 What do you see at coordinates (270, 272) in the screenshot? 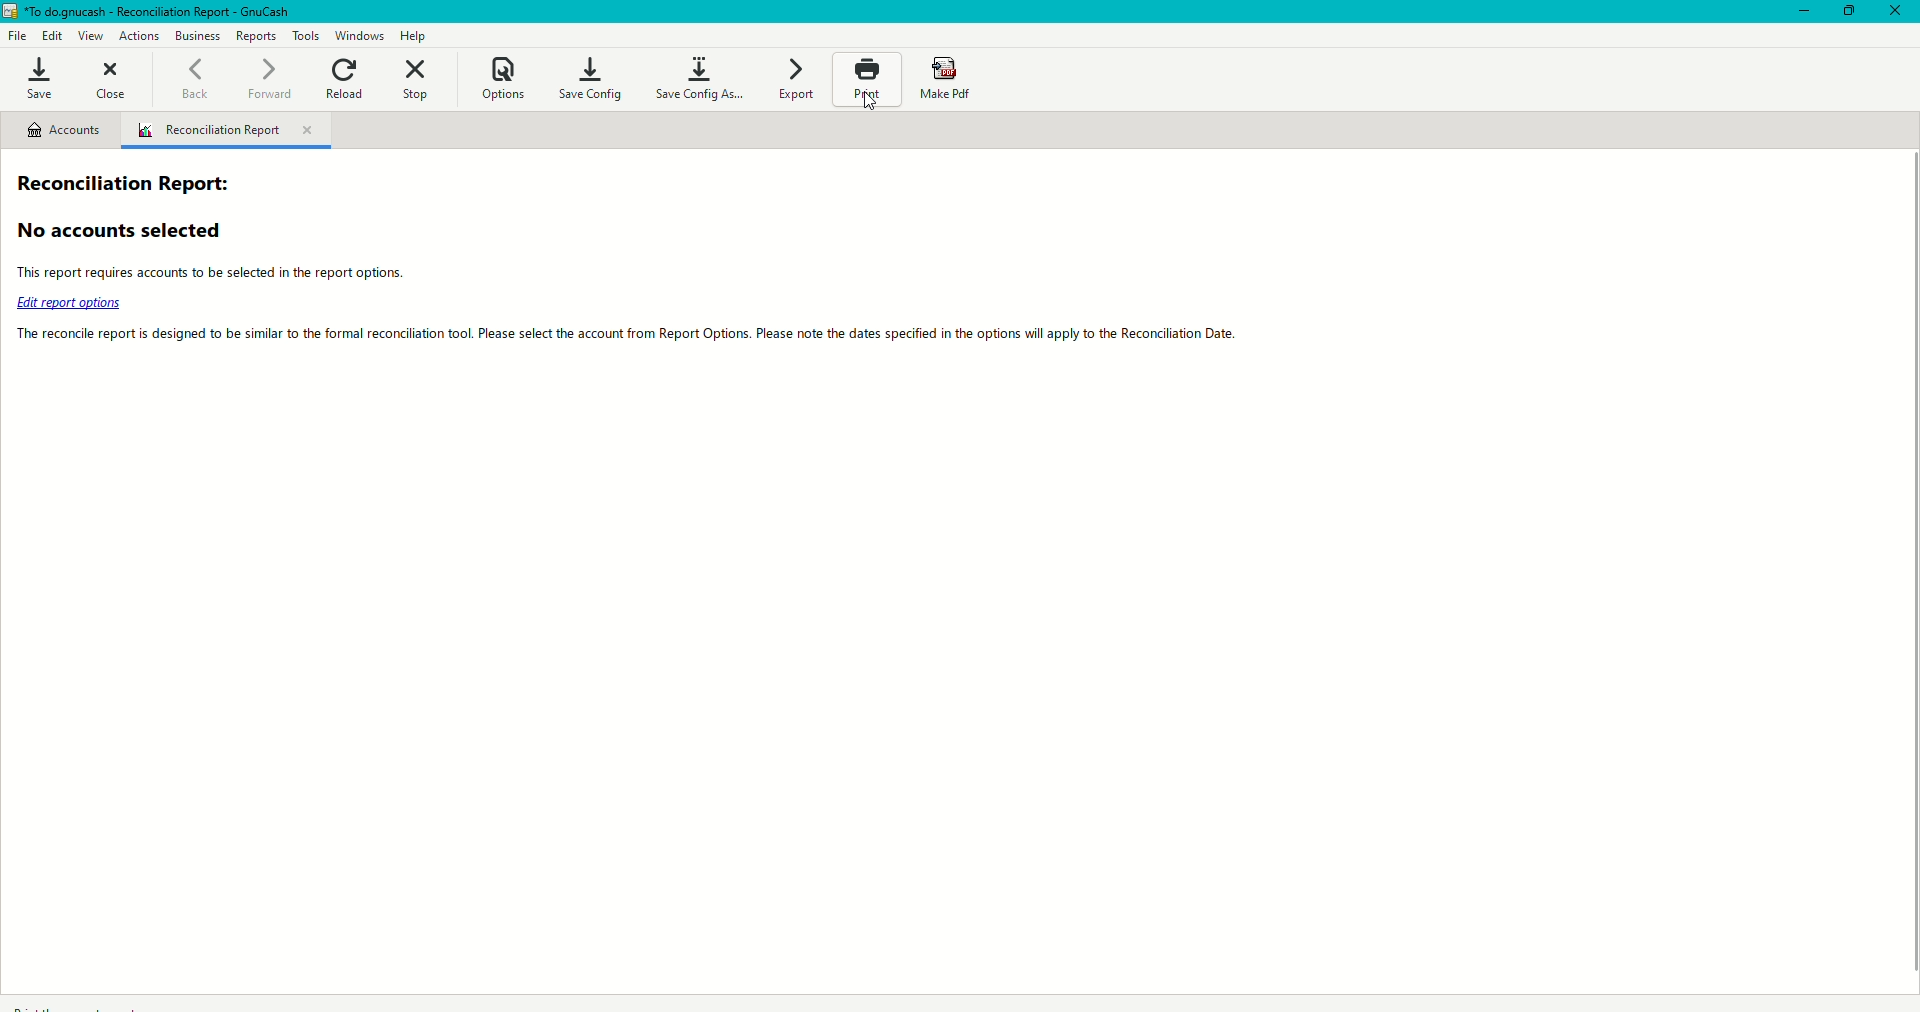
I see `This report requires accounts to be selected in the report options` at bounding box center [270, 272].